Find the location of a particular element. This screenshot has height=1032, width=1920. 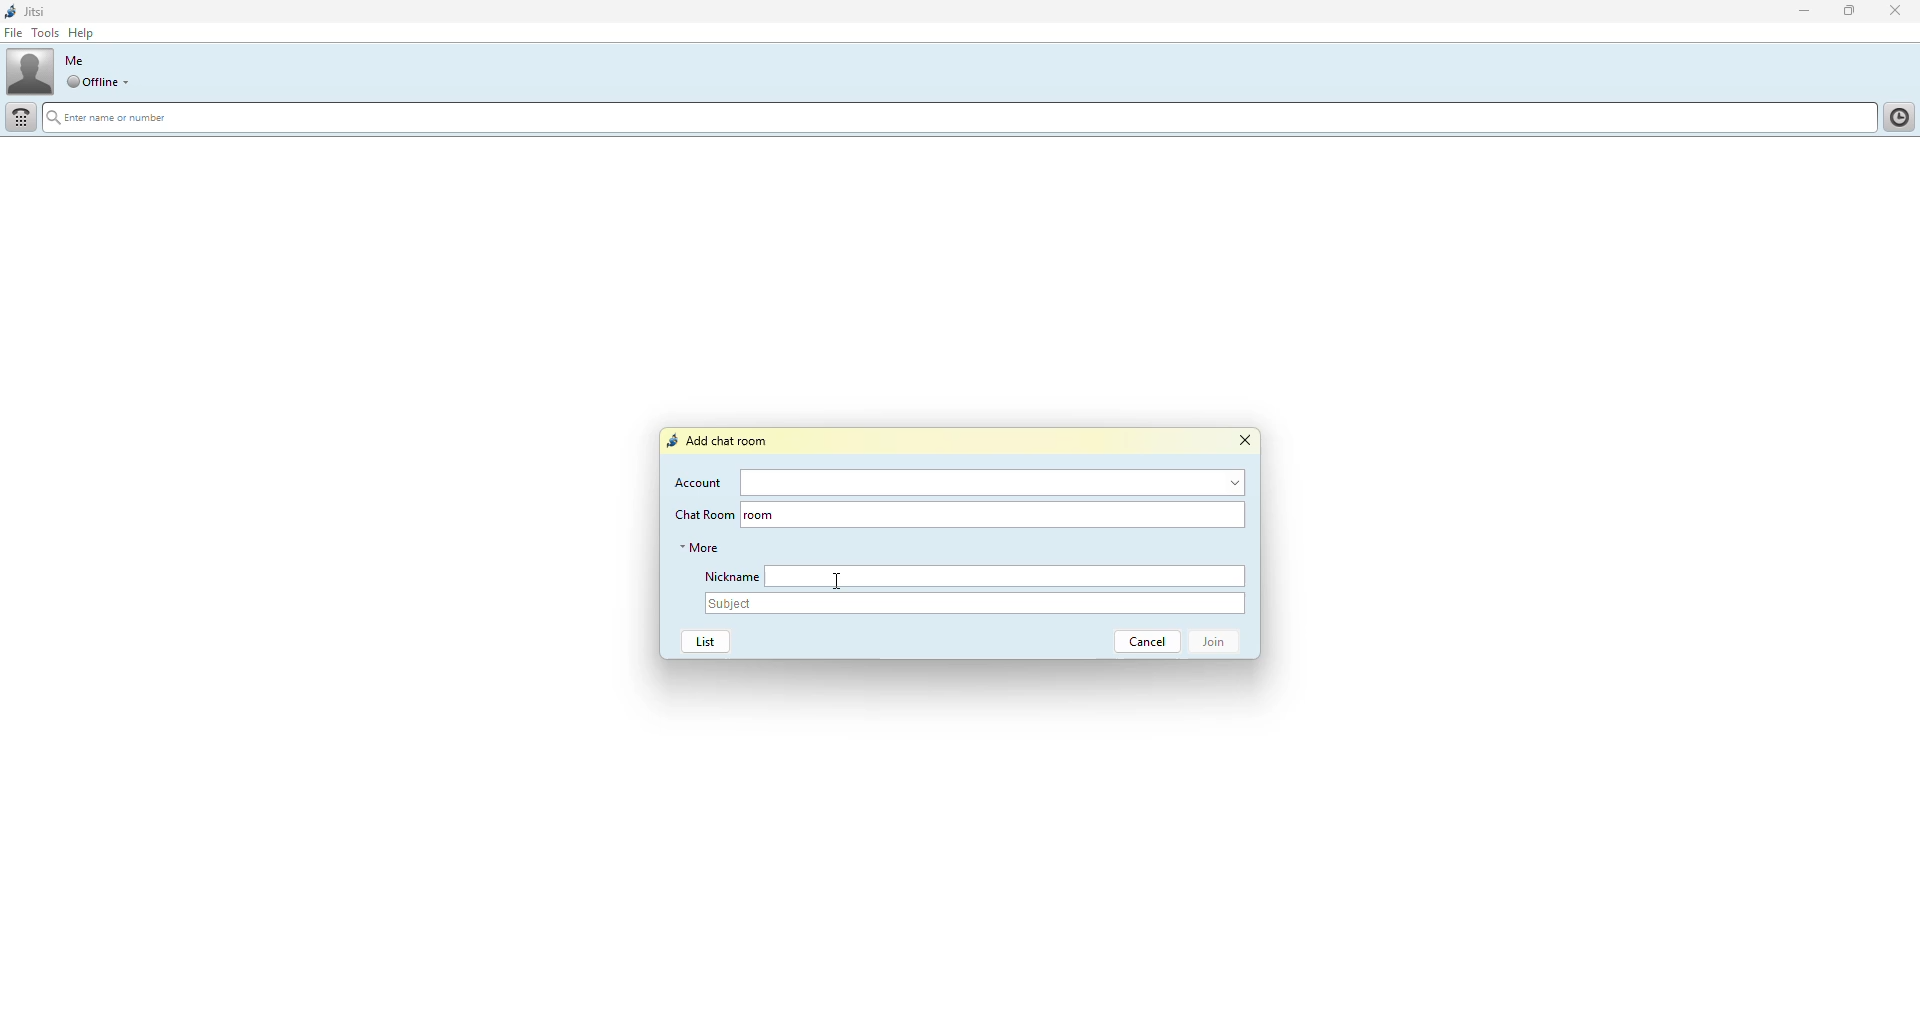

drop down is located at coordinates (129, 82).